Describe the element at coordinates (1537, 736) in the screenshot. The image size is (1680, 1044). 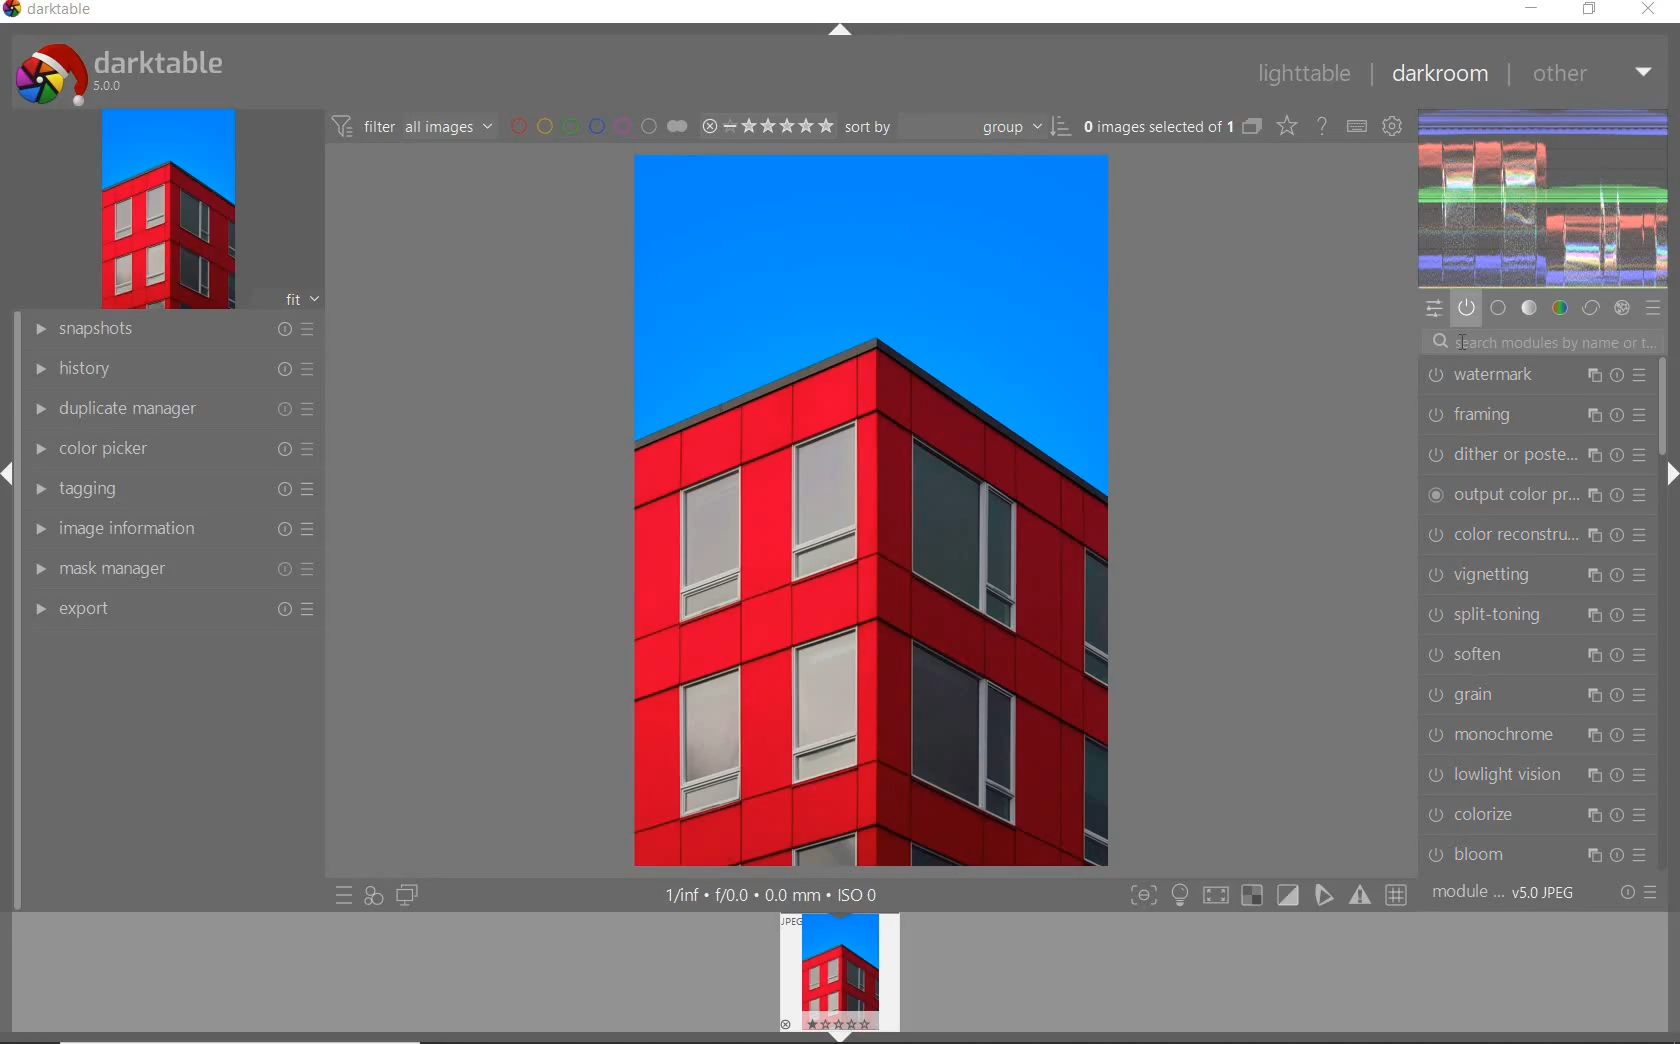
I see `monochrome` at that location.